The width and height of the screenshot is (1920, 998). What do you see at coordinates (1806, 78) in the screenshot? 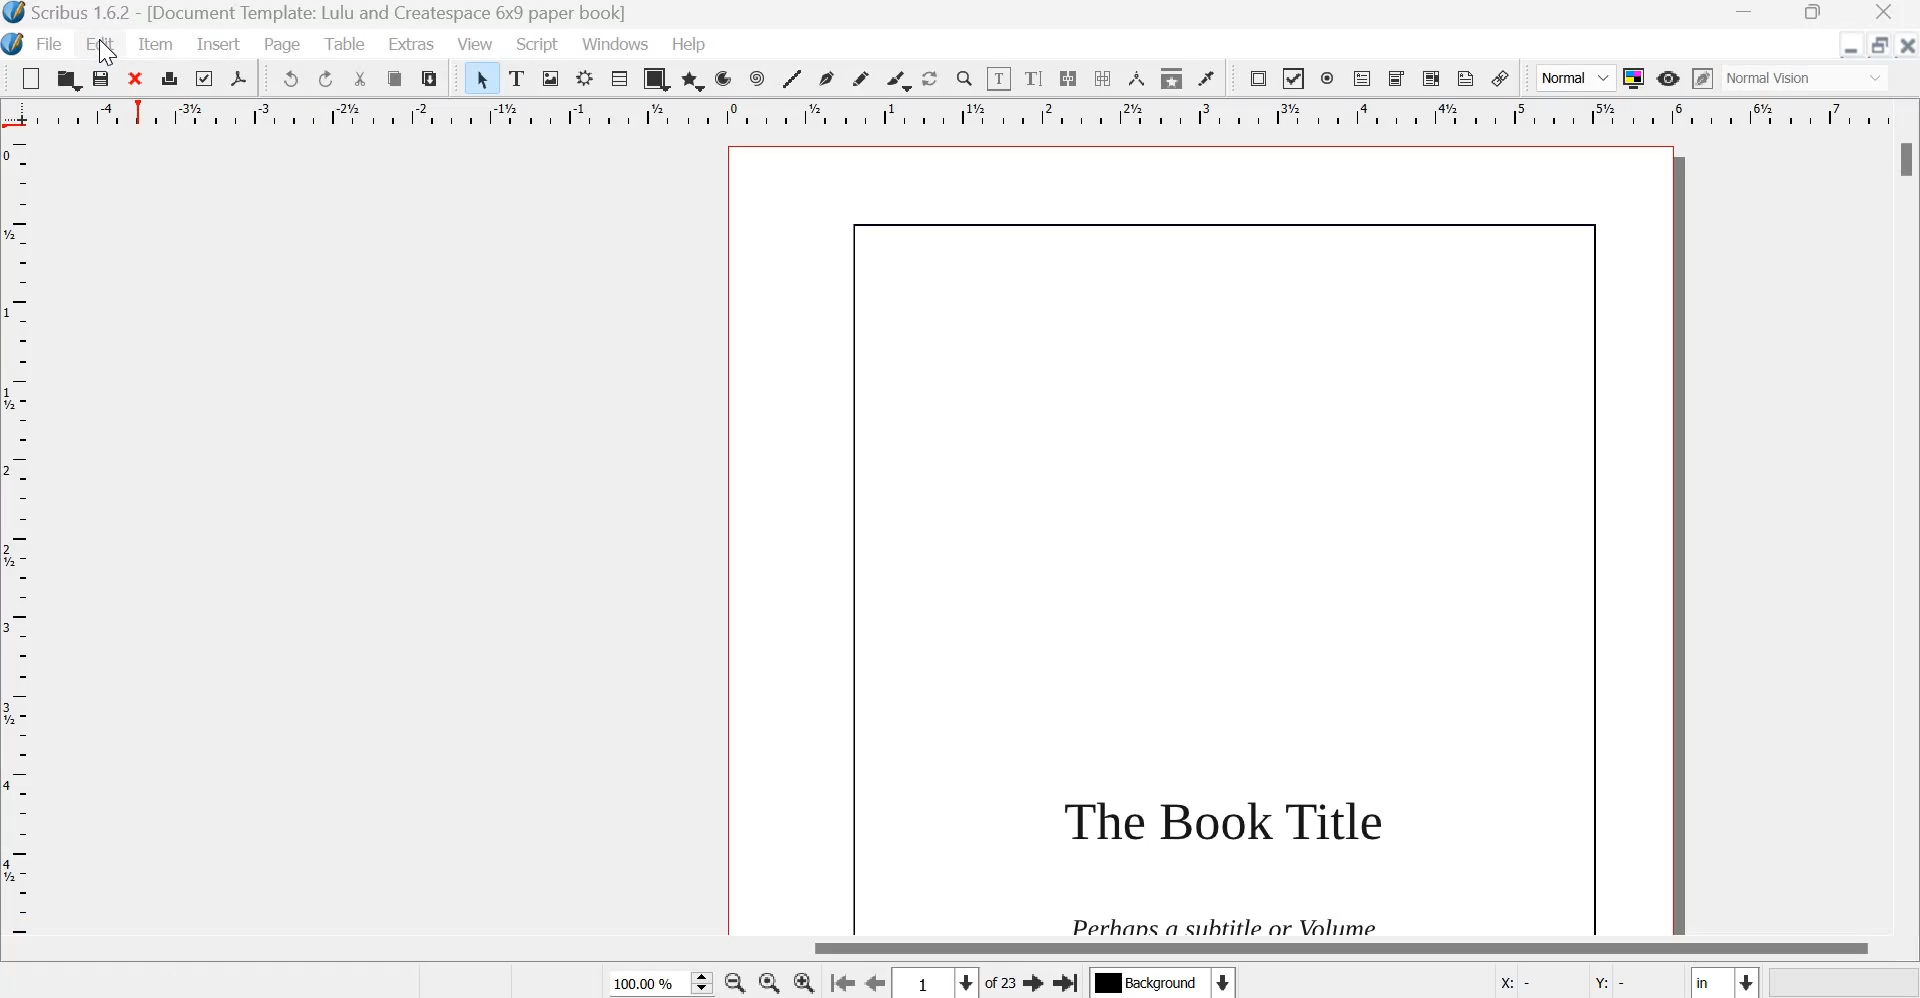
I see `normal vision` at bounding box center [1806, 78].